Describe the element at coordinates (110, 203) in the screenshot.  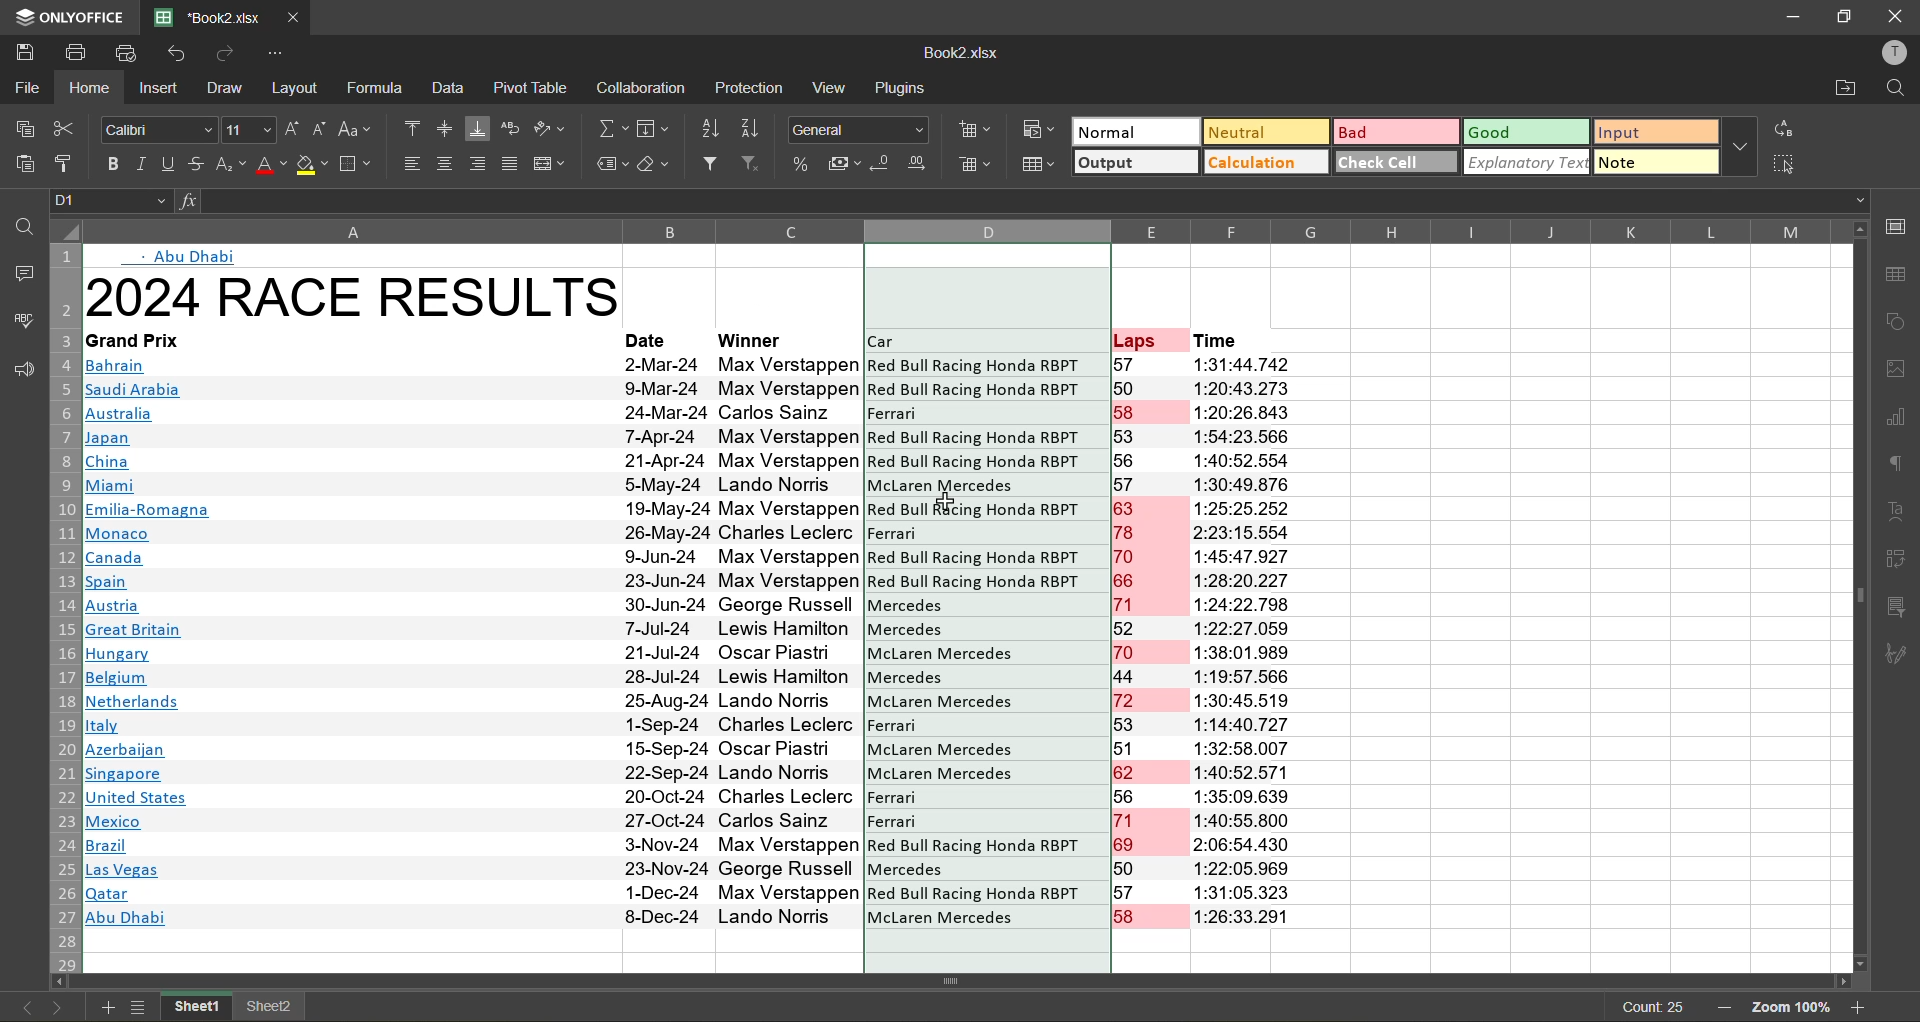
I see `D1` at that location.